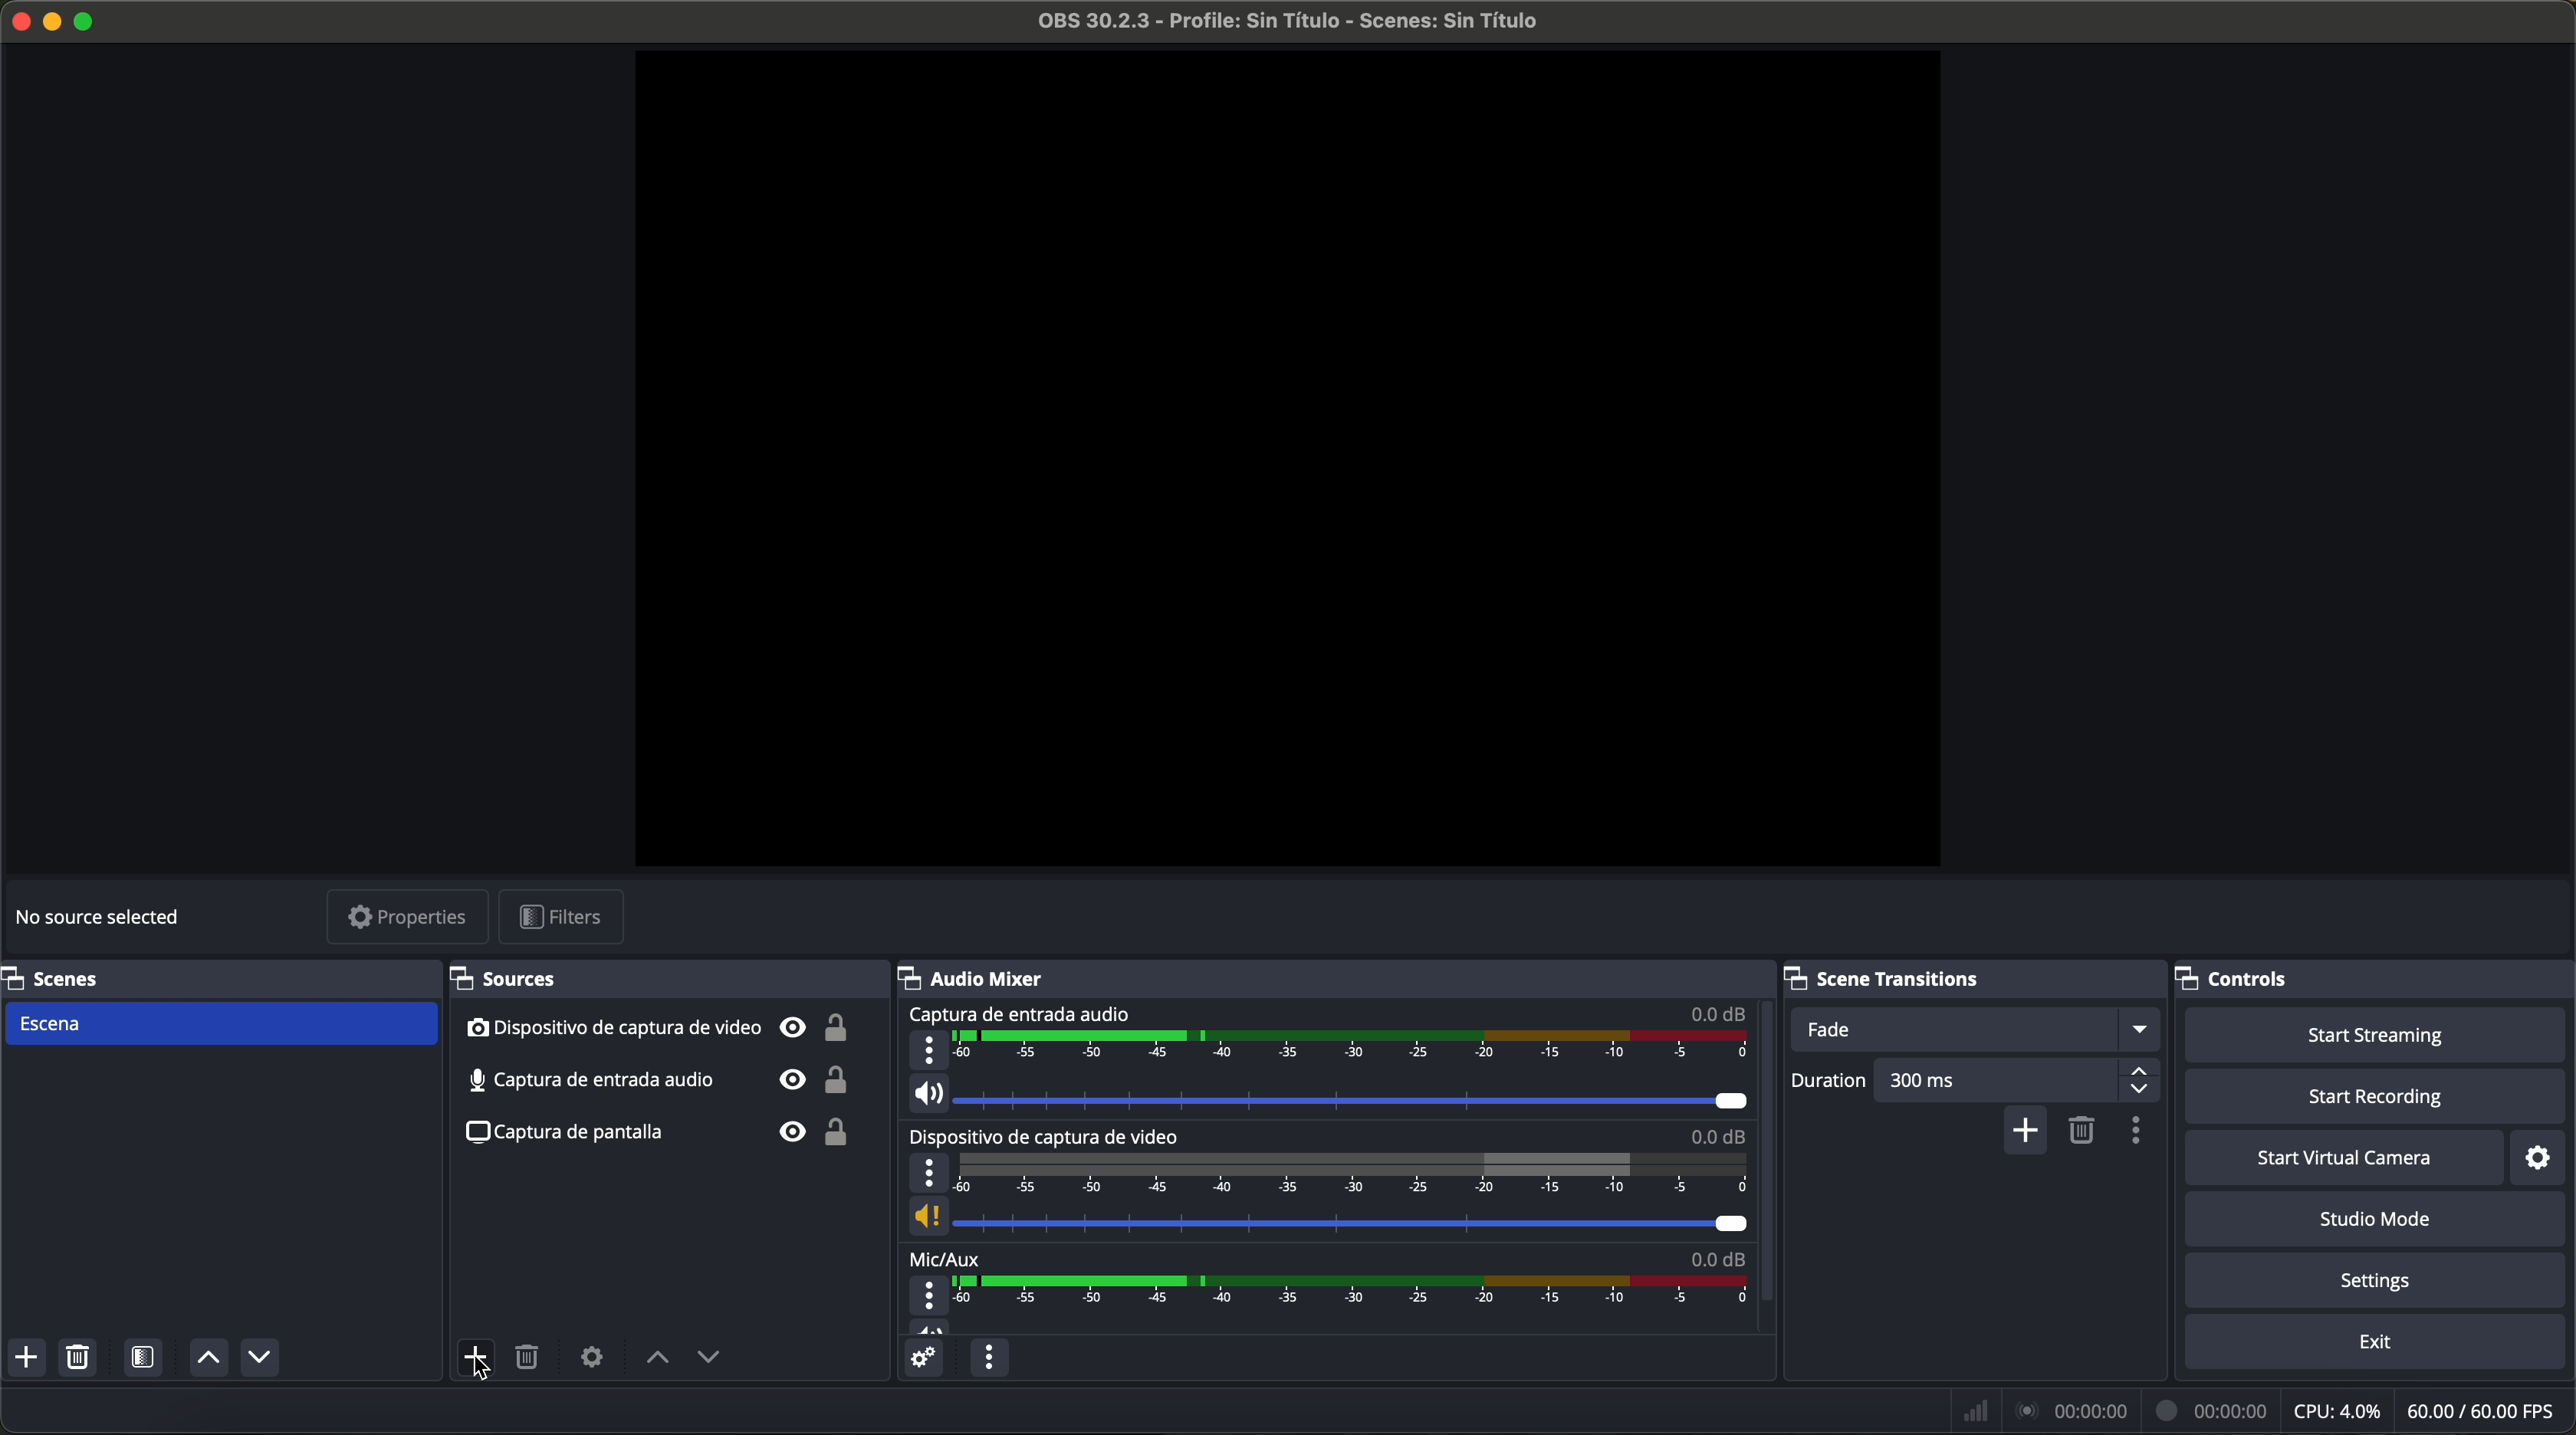  What do you see at coordinates (1972, 1029) in the screenshot?
I see `fade` at bounding box center [1972, 1029].